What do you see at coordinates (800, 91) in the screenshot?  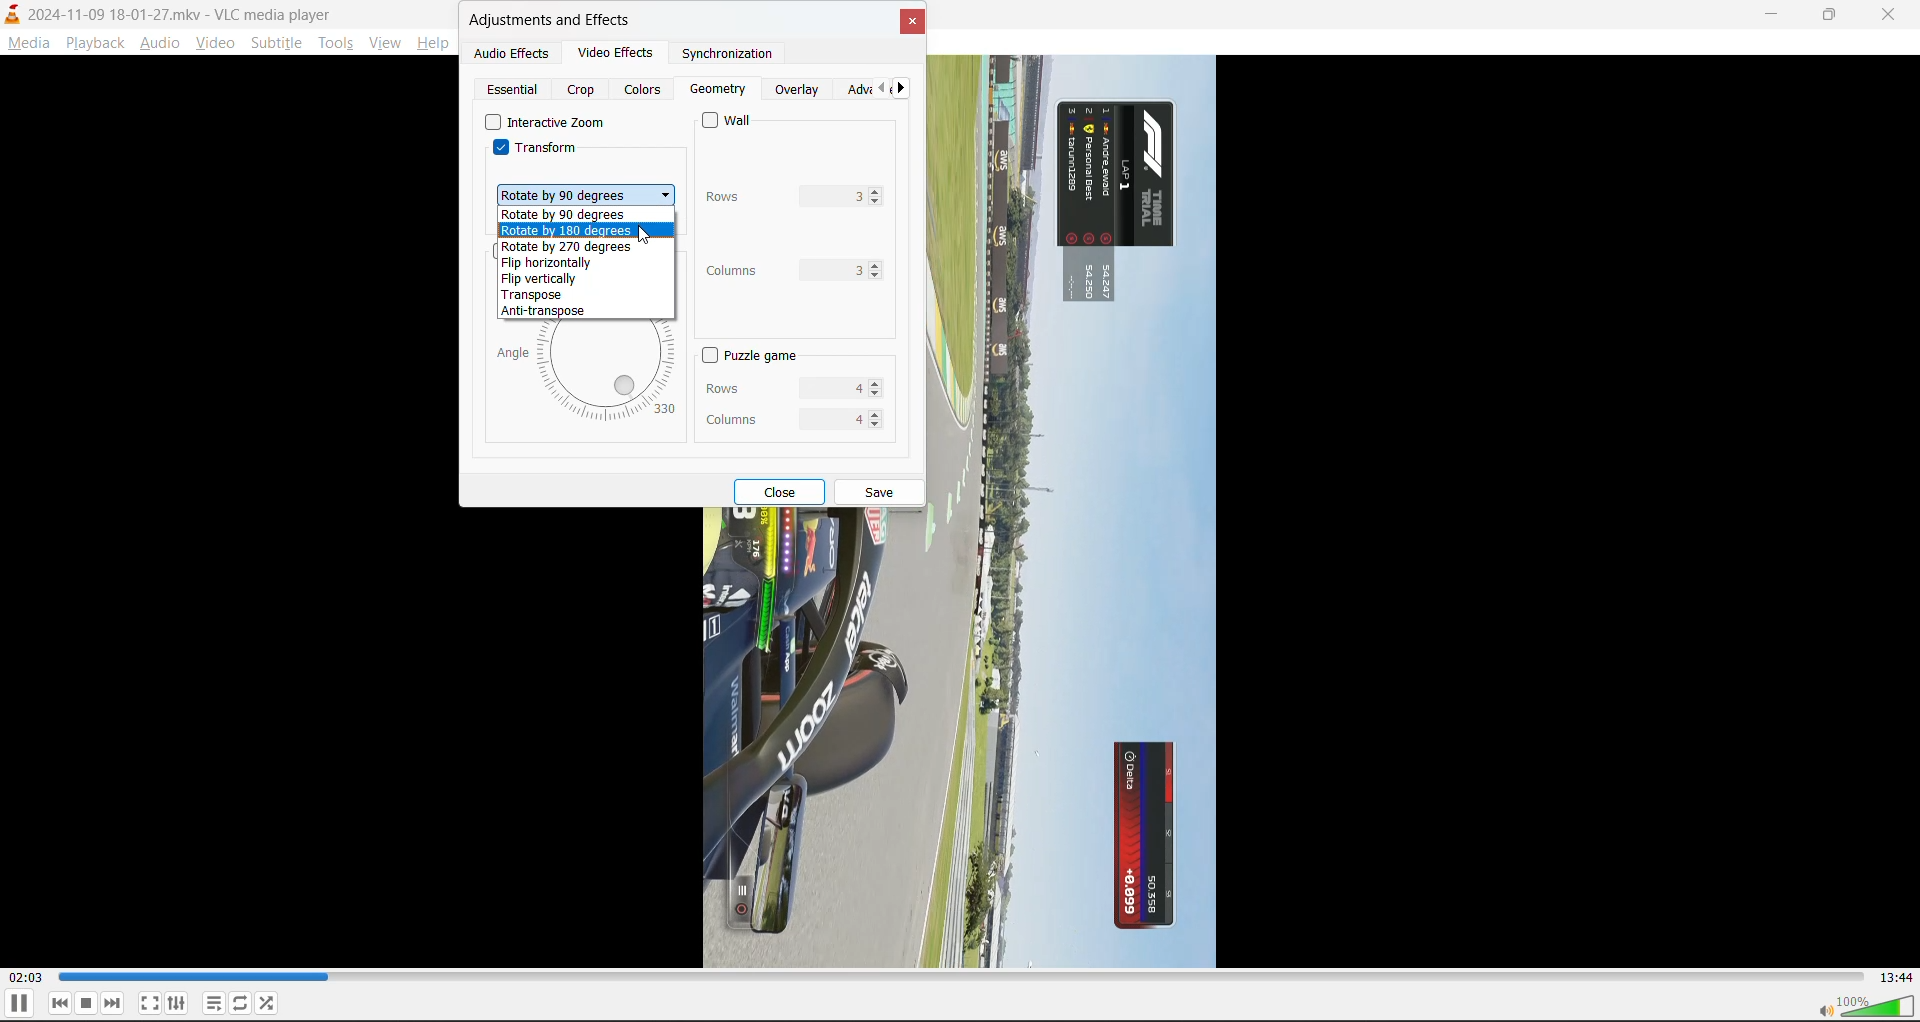 I see `overlay` at bounding box center [800, 91].